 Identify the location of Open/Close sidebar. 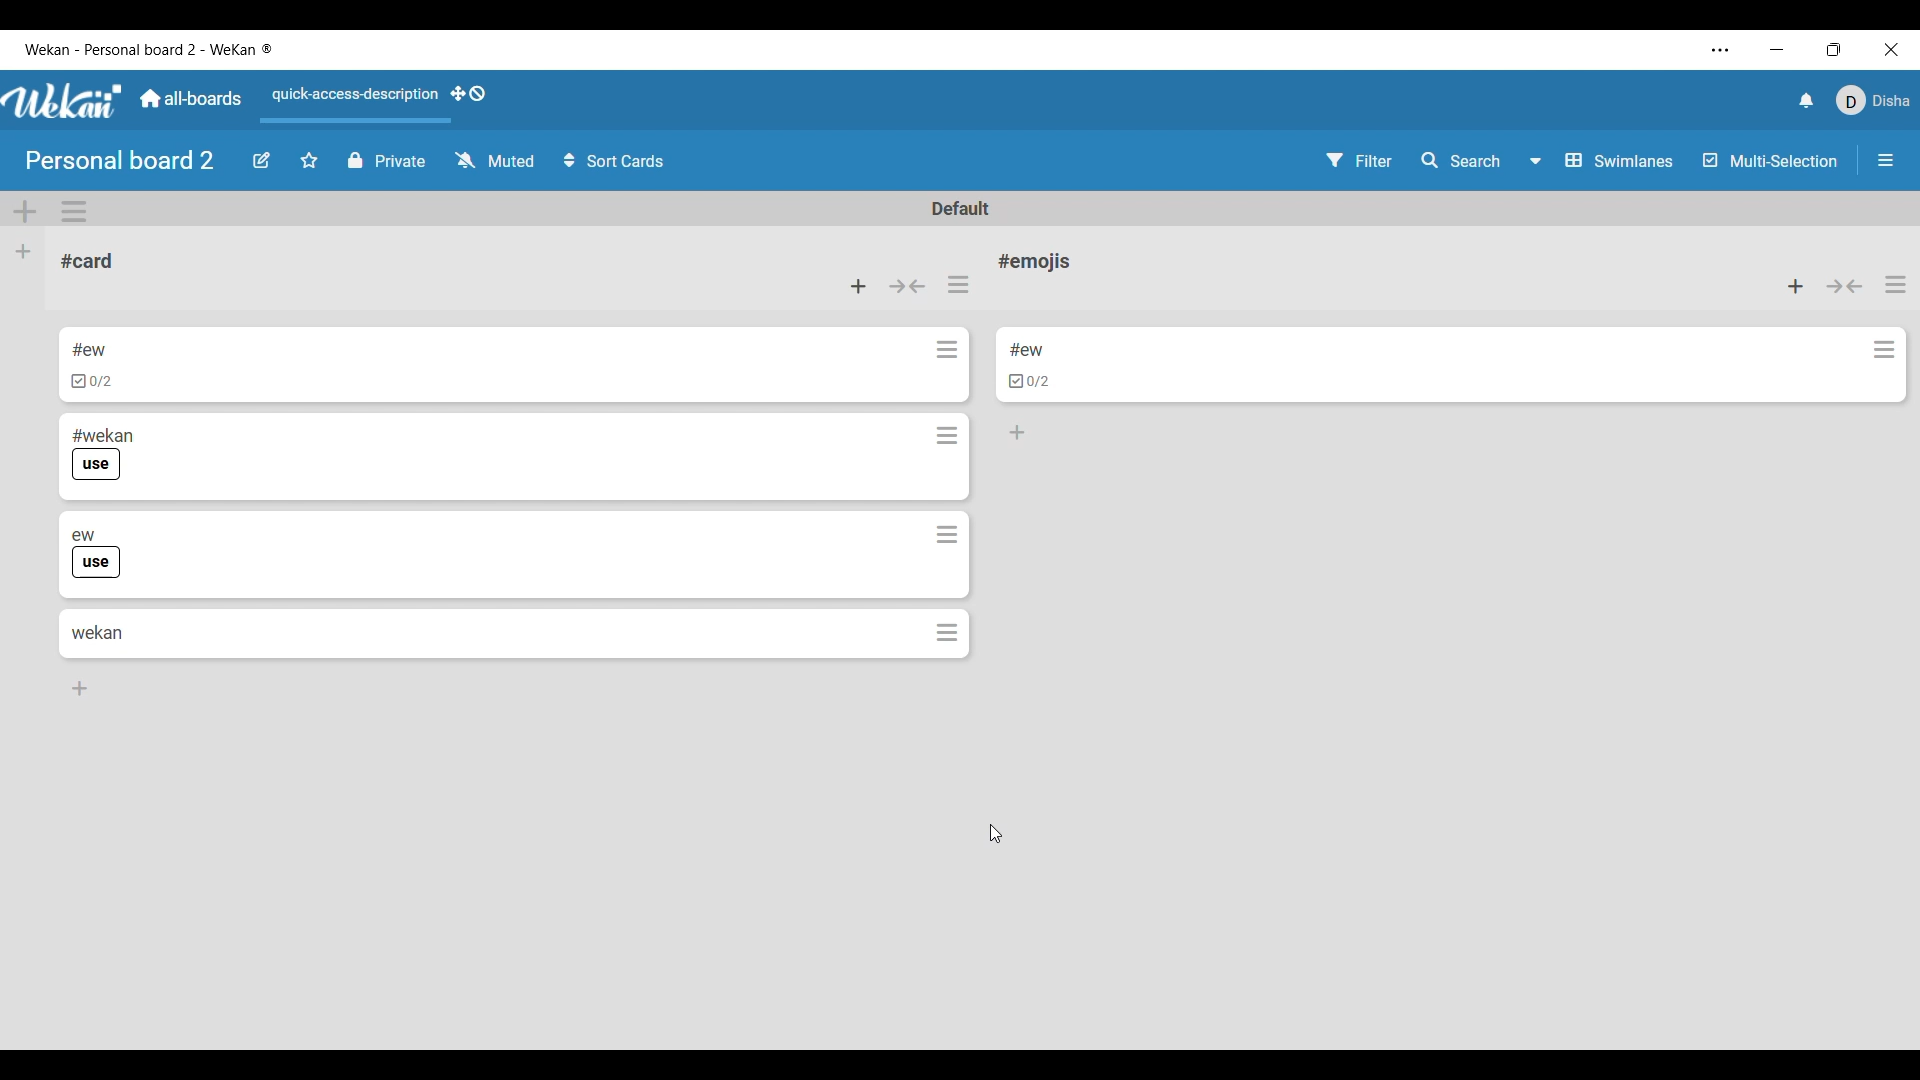
(1886, 160).